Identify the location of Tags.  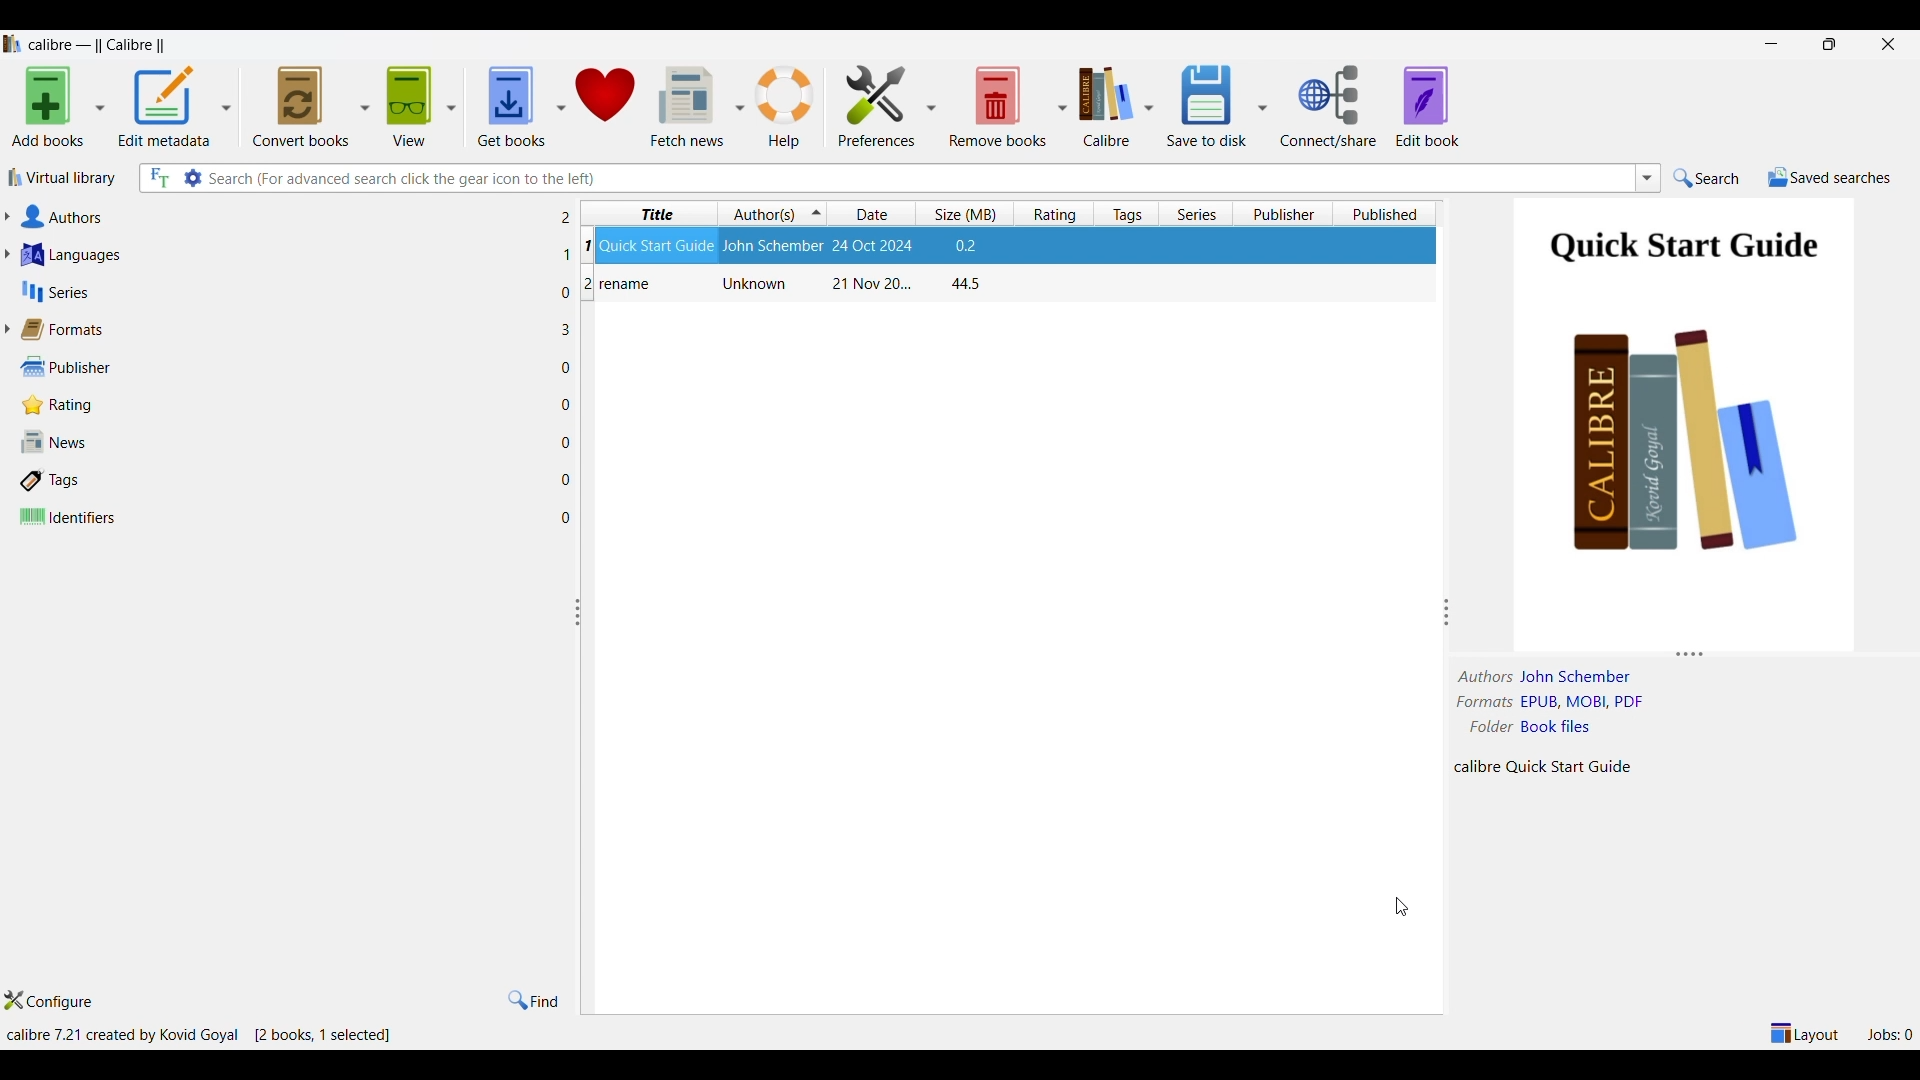
(281, 481).